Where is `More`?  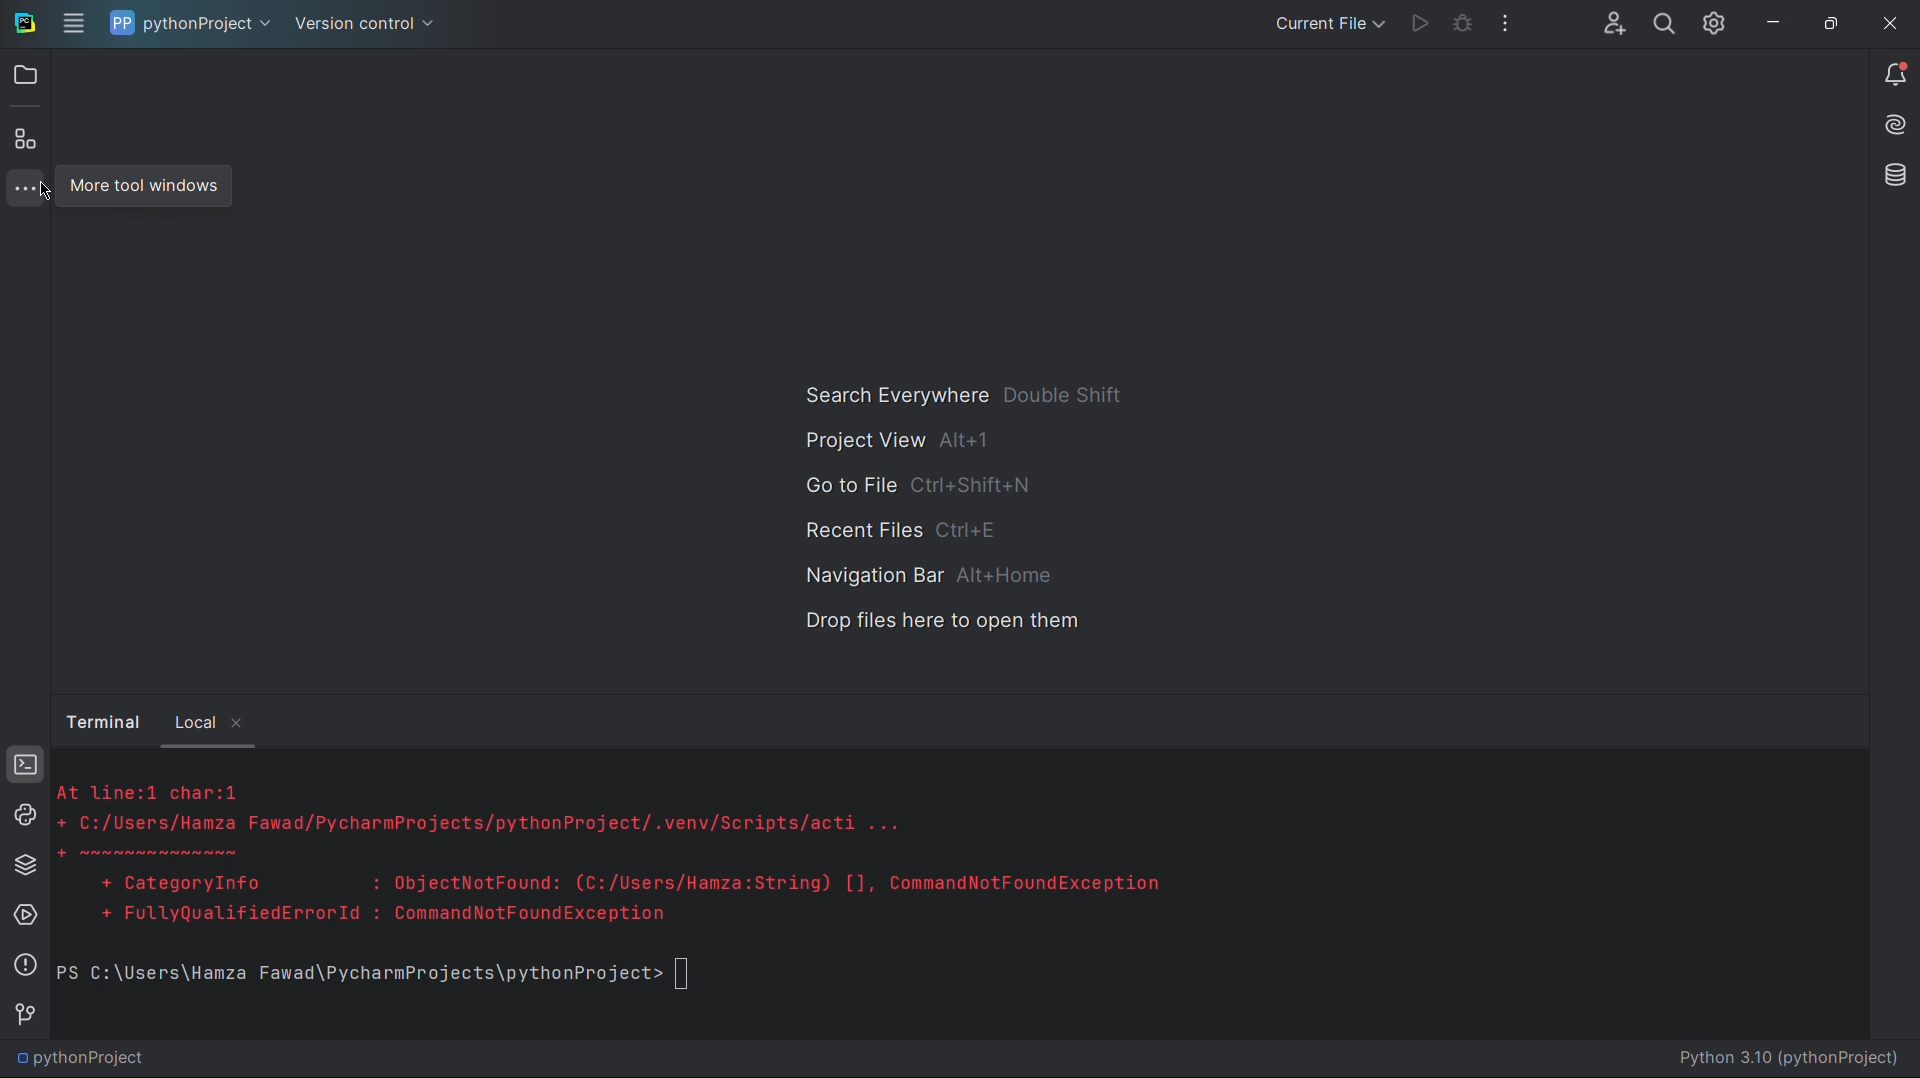
More is located at coordinates (19, 185).